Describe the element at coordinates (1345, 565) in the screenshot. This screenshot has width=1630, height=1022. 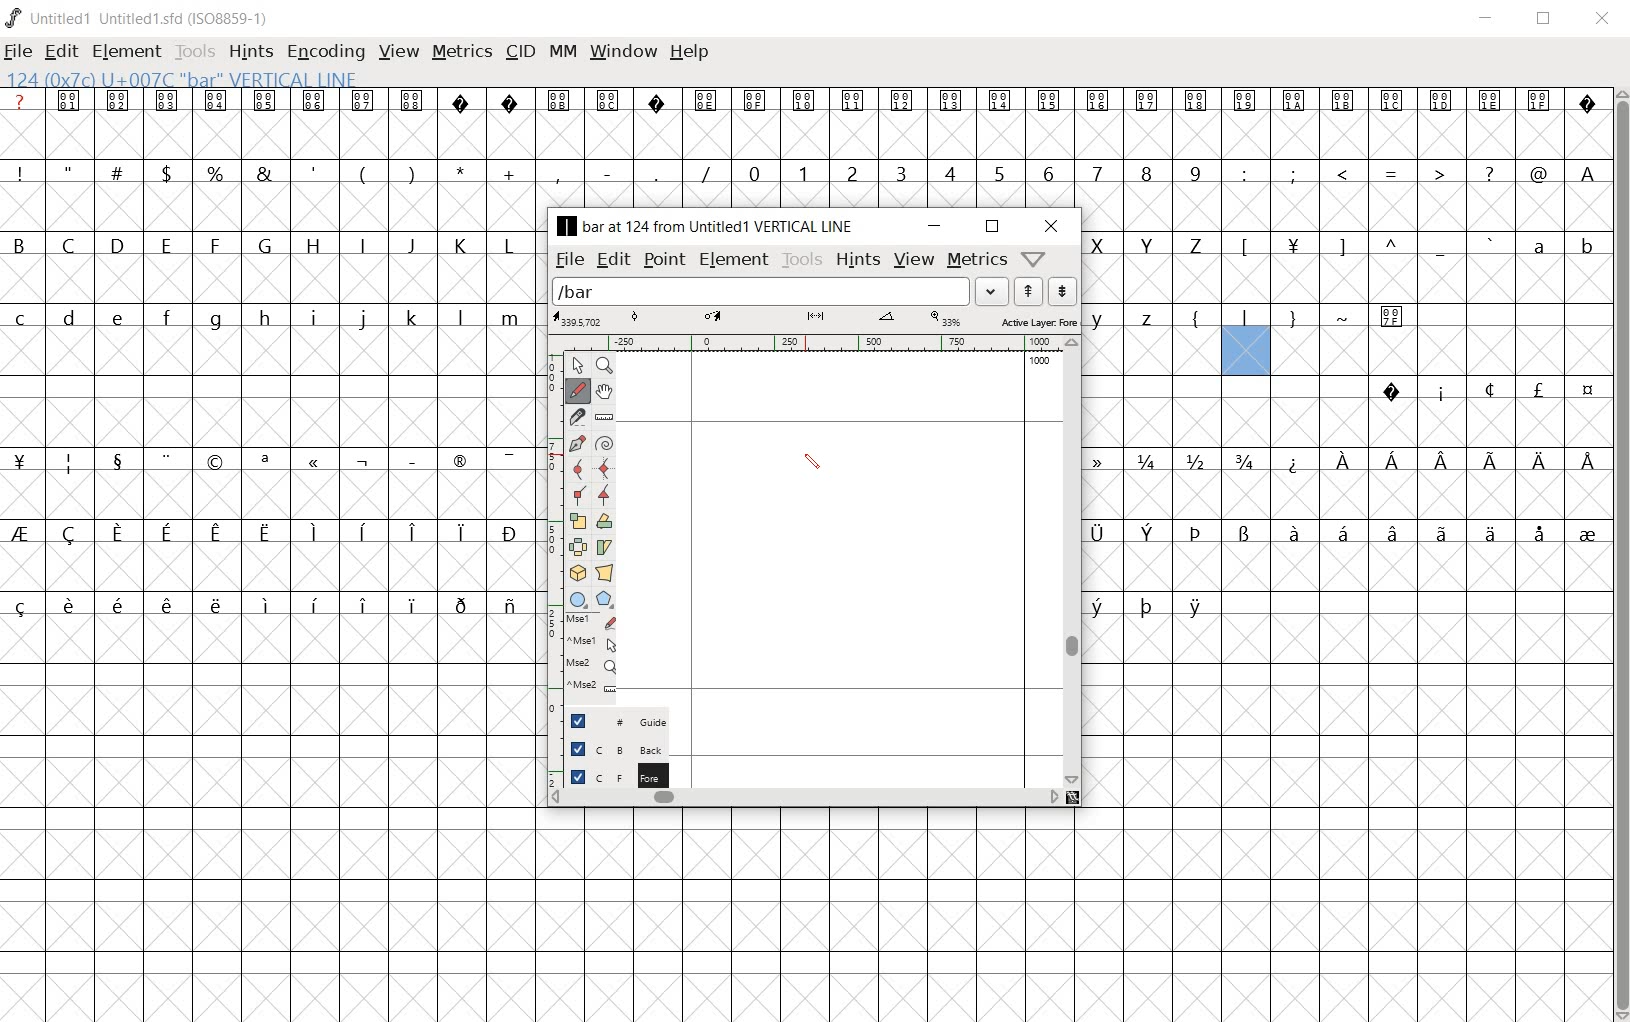
I see `empty cells` at that location.